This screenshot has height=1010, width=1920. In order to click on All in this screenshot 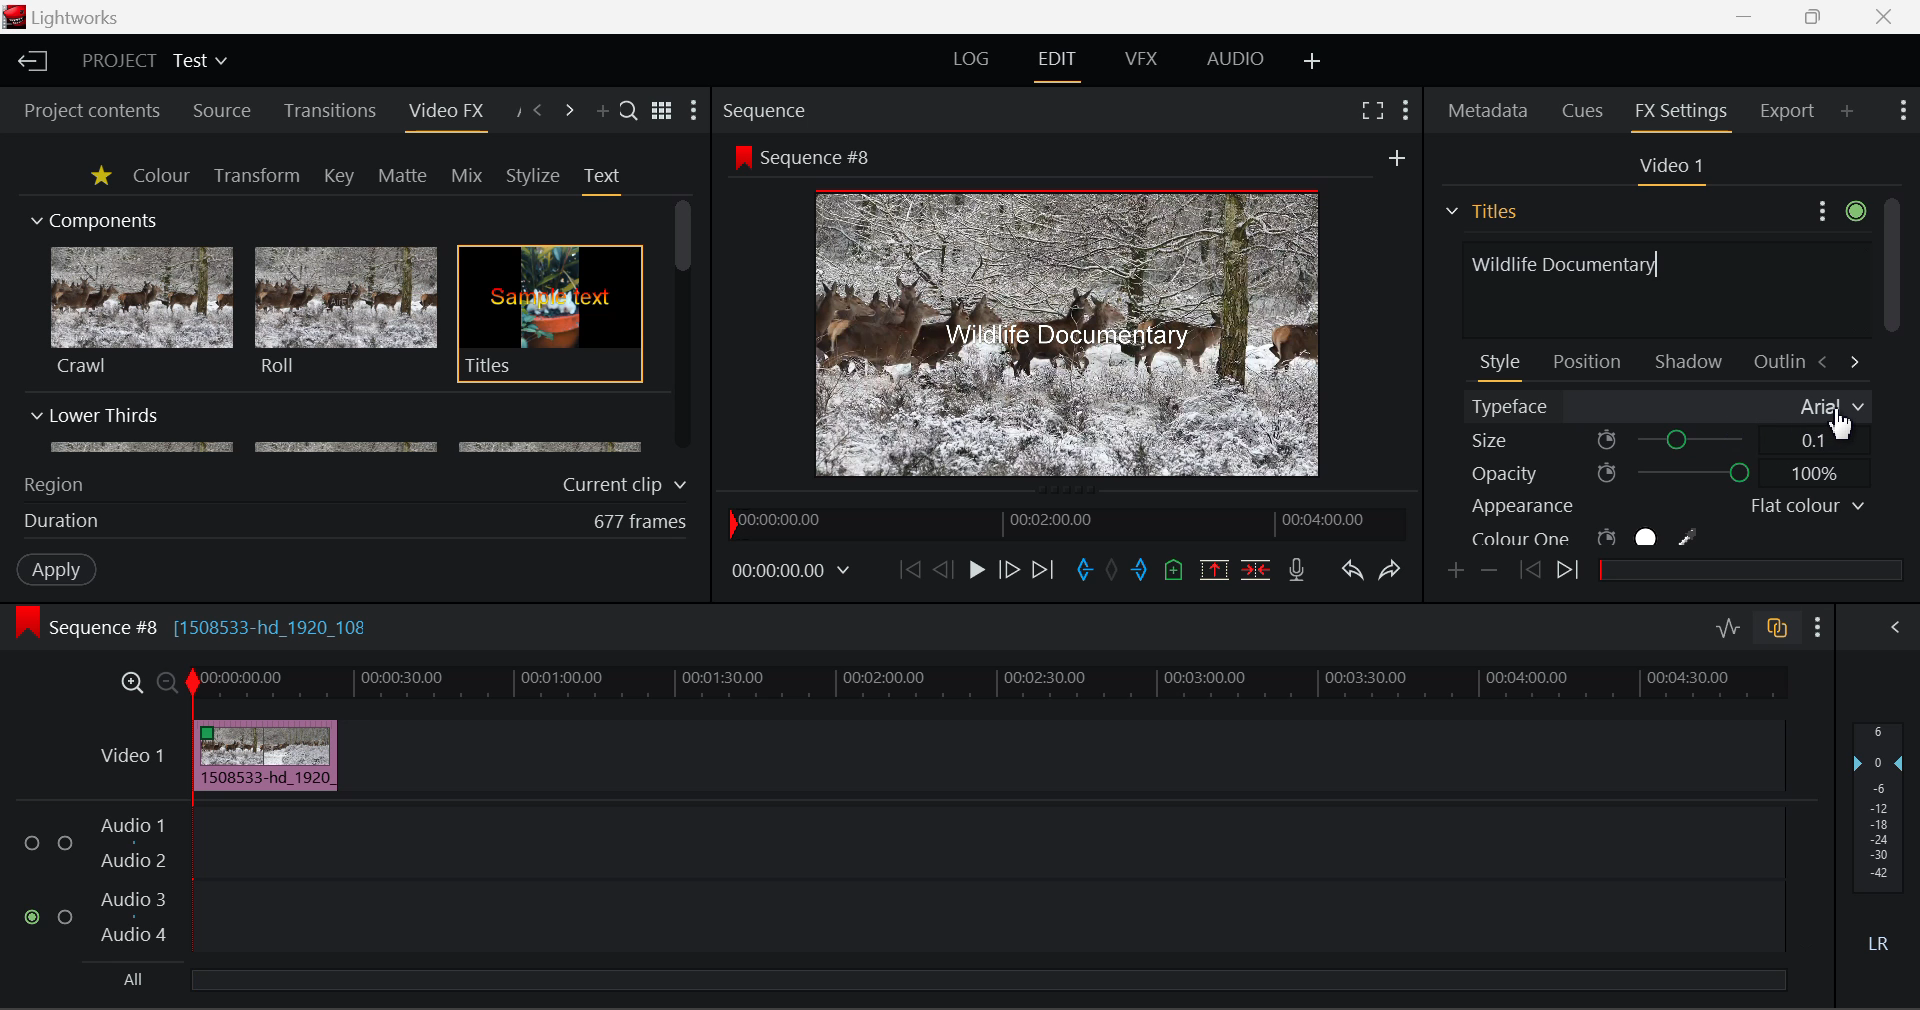, I will do `click(135, 980)`.